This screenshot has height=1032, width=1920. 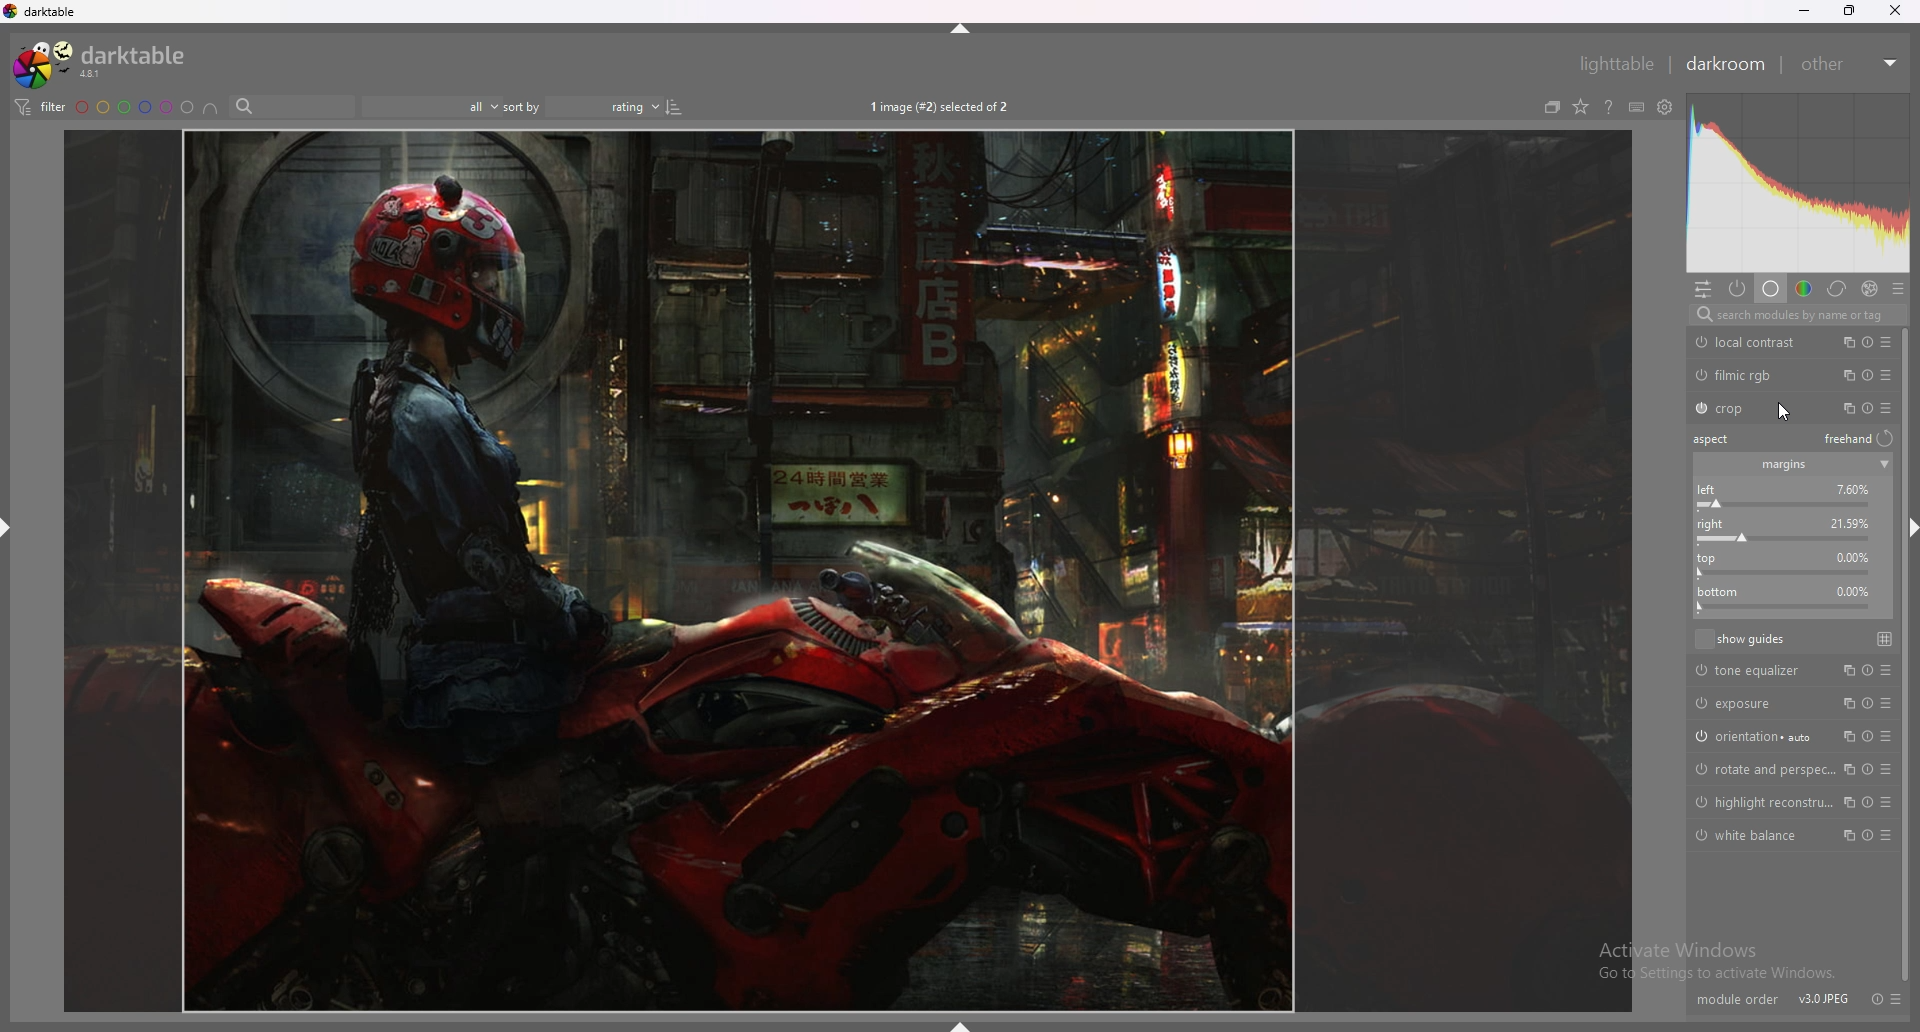 What do you see at coordinates (211, 107) in the screenshot?
I see `include color labels` at bounding box center [211, 107].